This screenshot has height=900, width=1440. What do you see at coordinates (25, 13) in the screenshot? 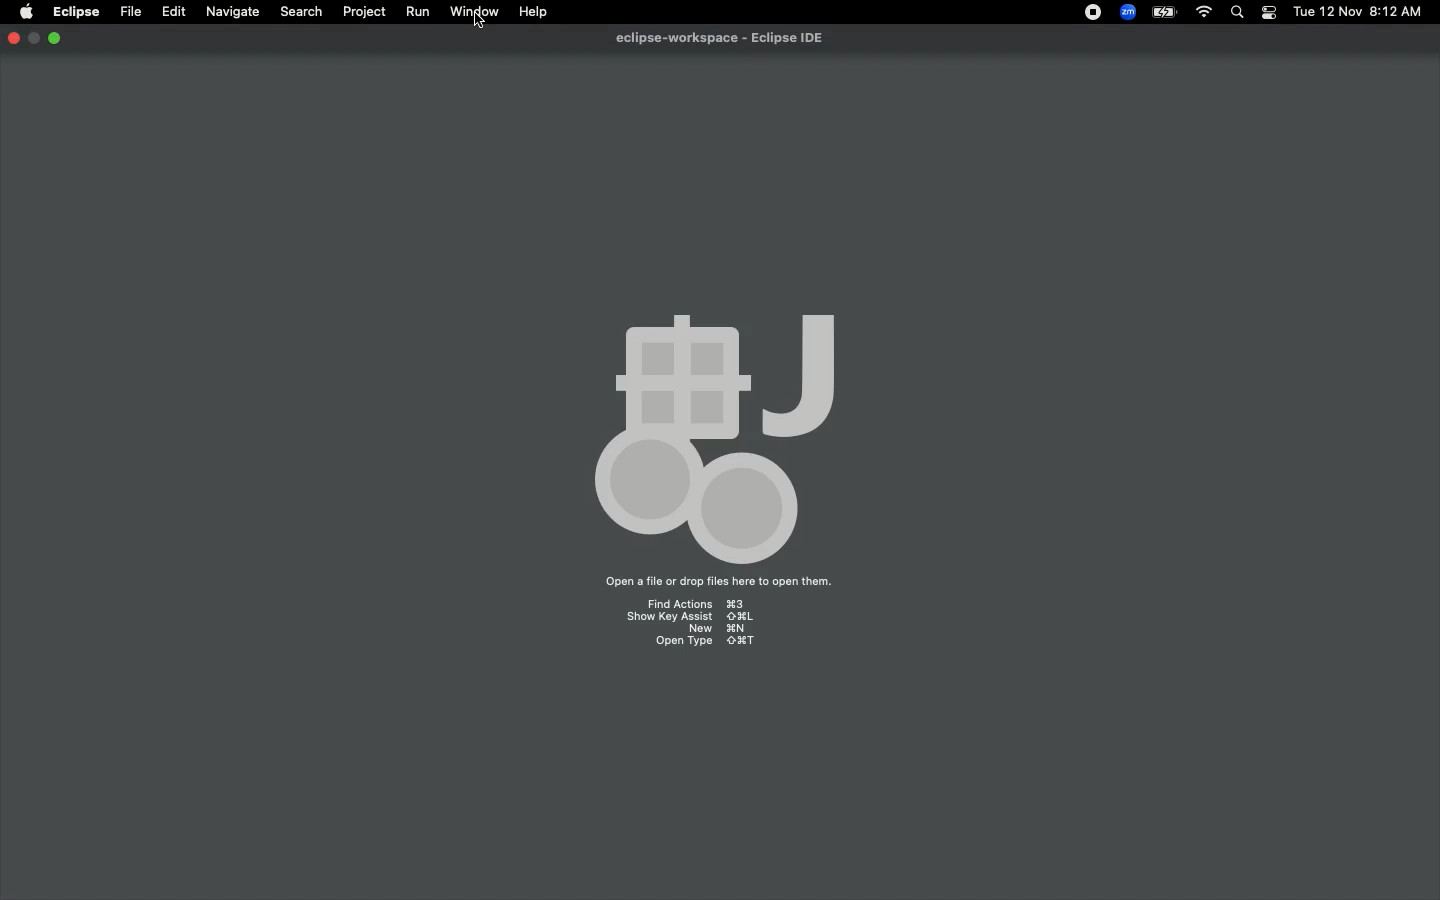
I see `Apple logo` at bounding box center [25, 13].